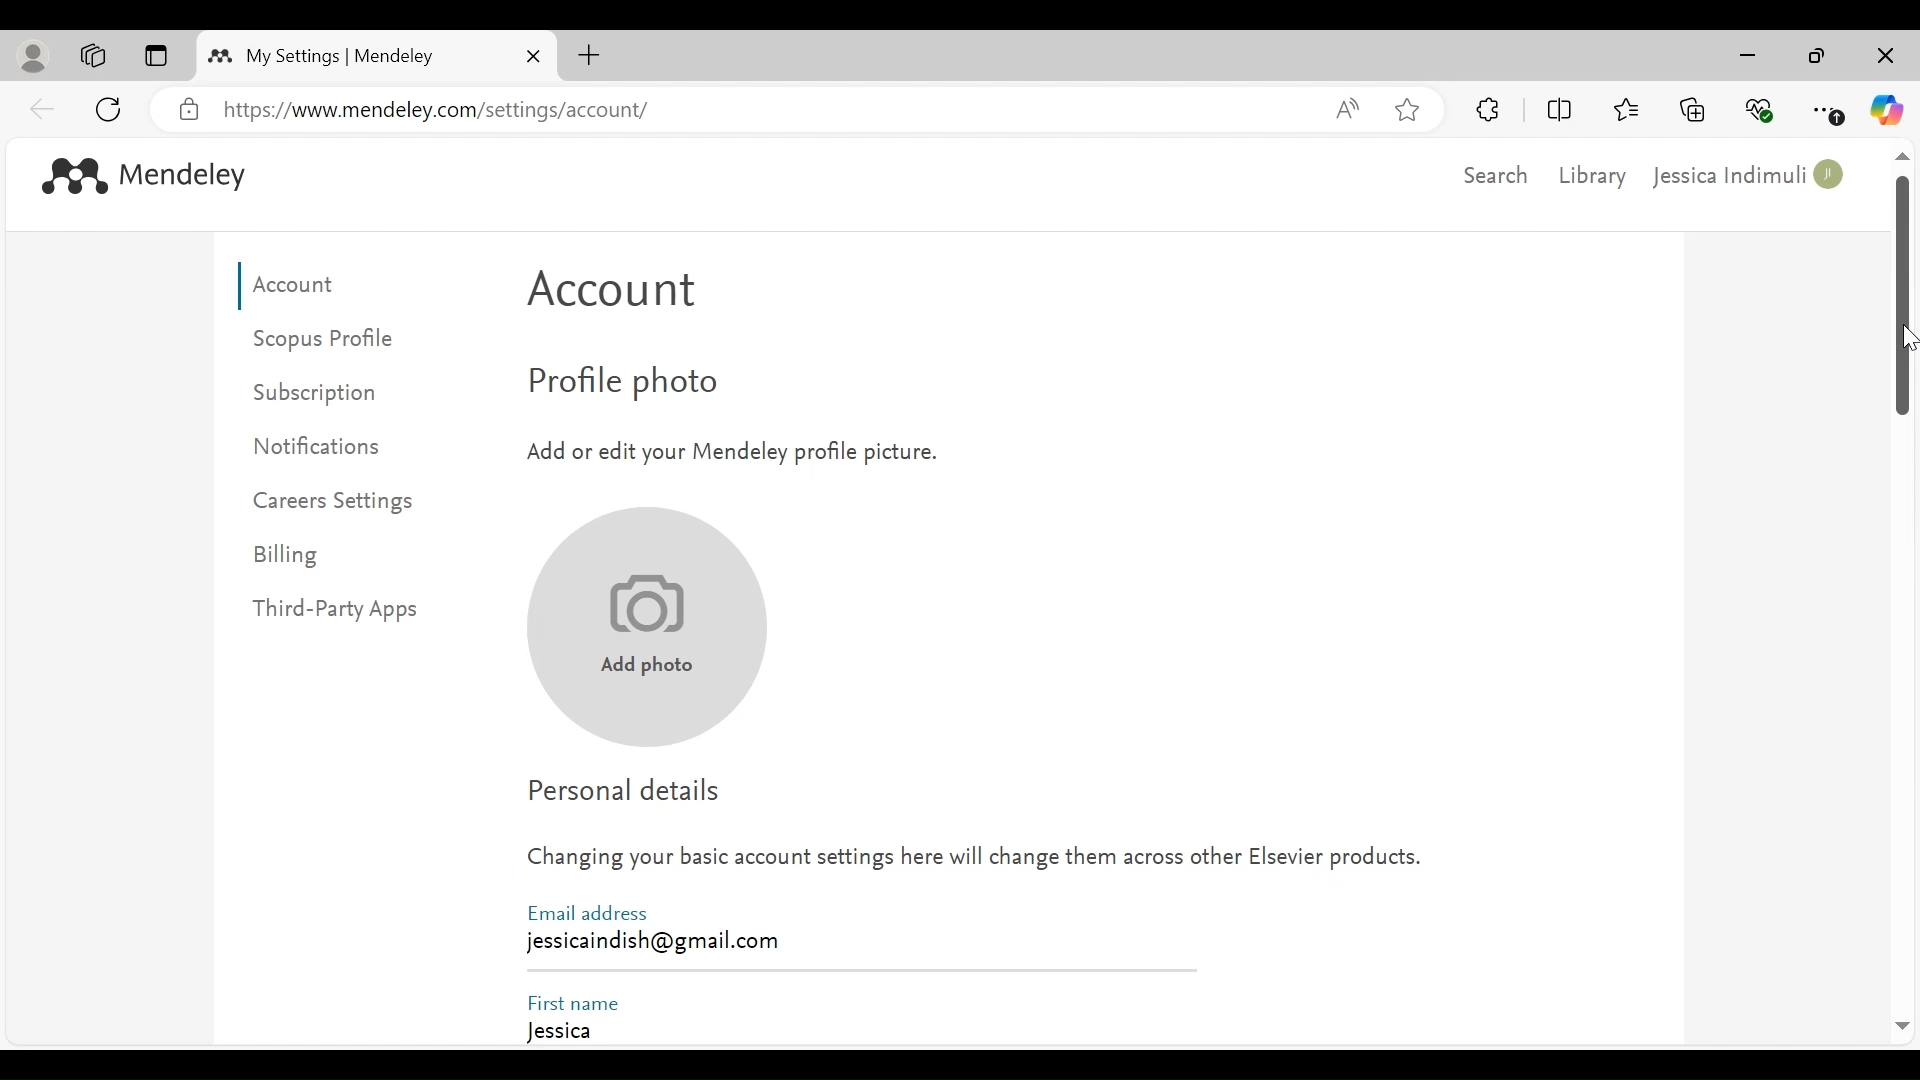 The image size is (1920, 1080). I want to click on Vertical Scroll bar, so click(1903, 299).